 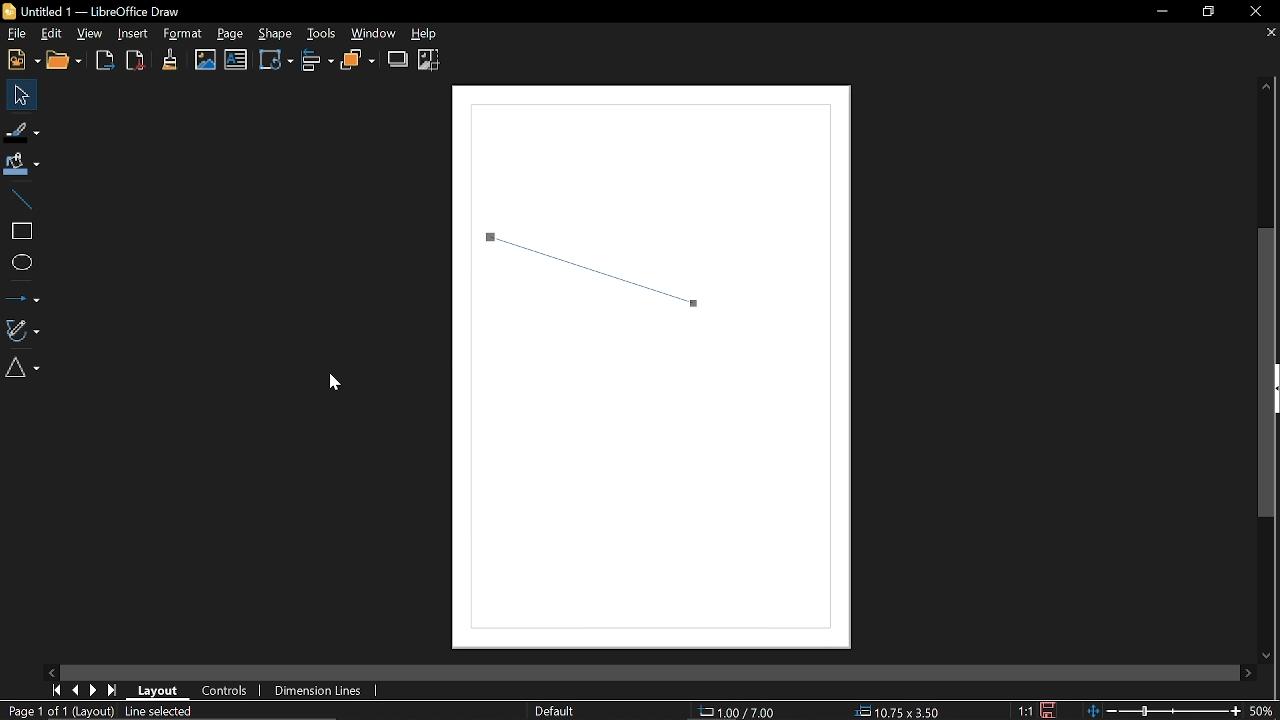 I want to click on change zoom, so click(x=1164, y=711).